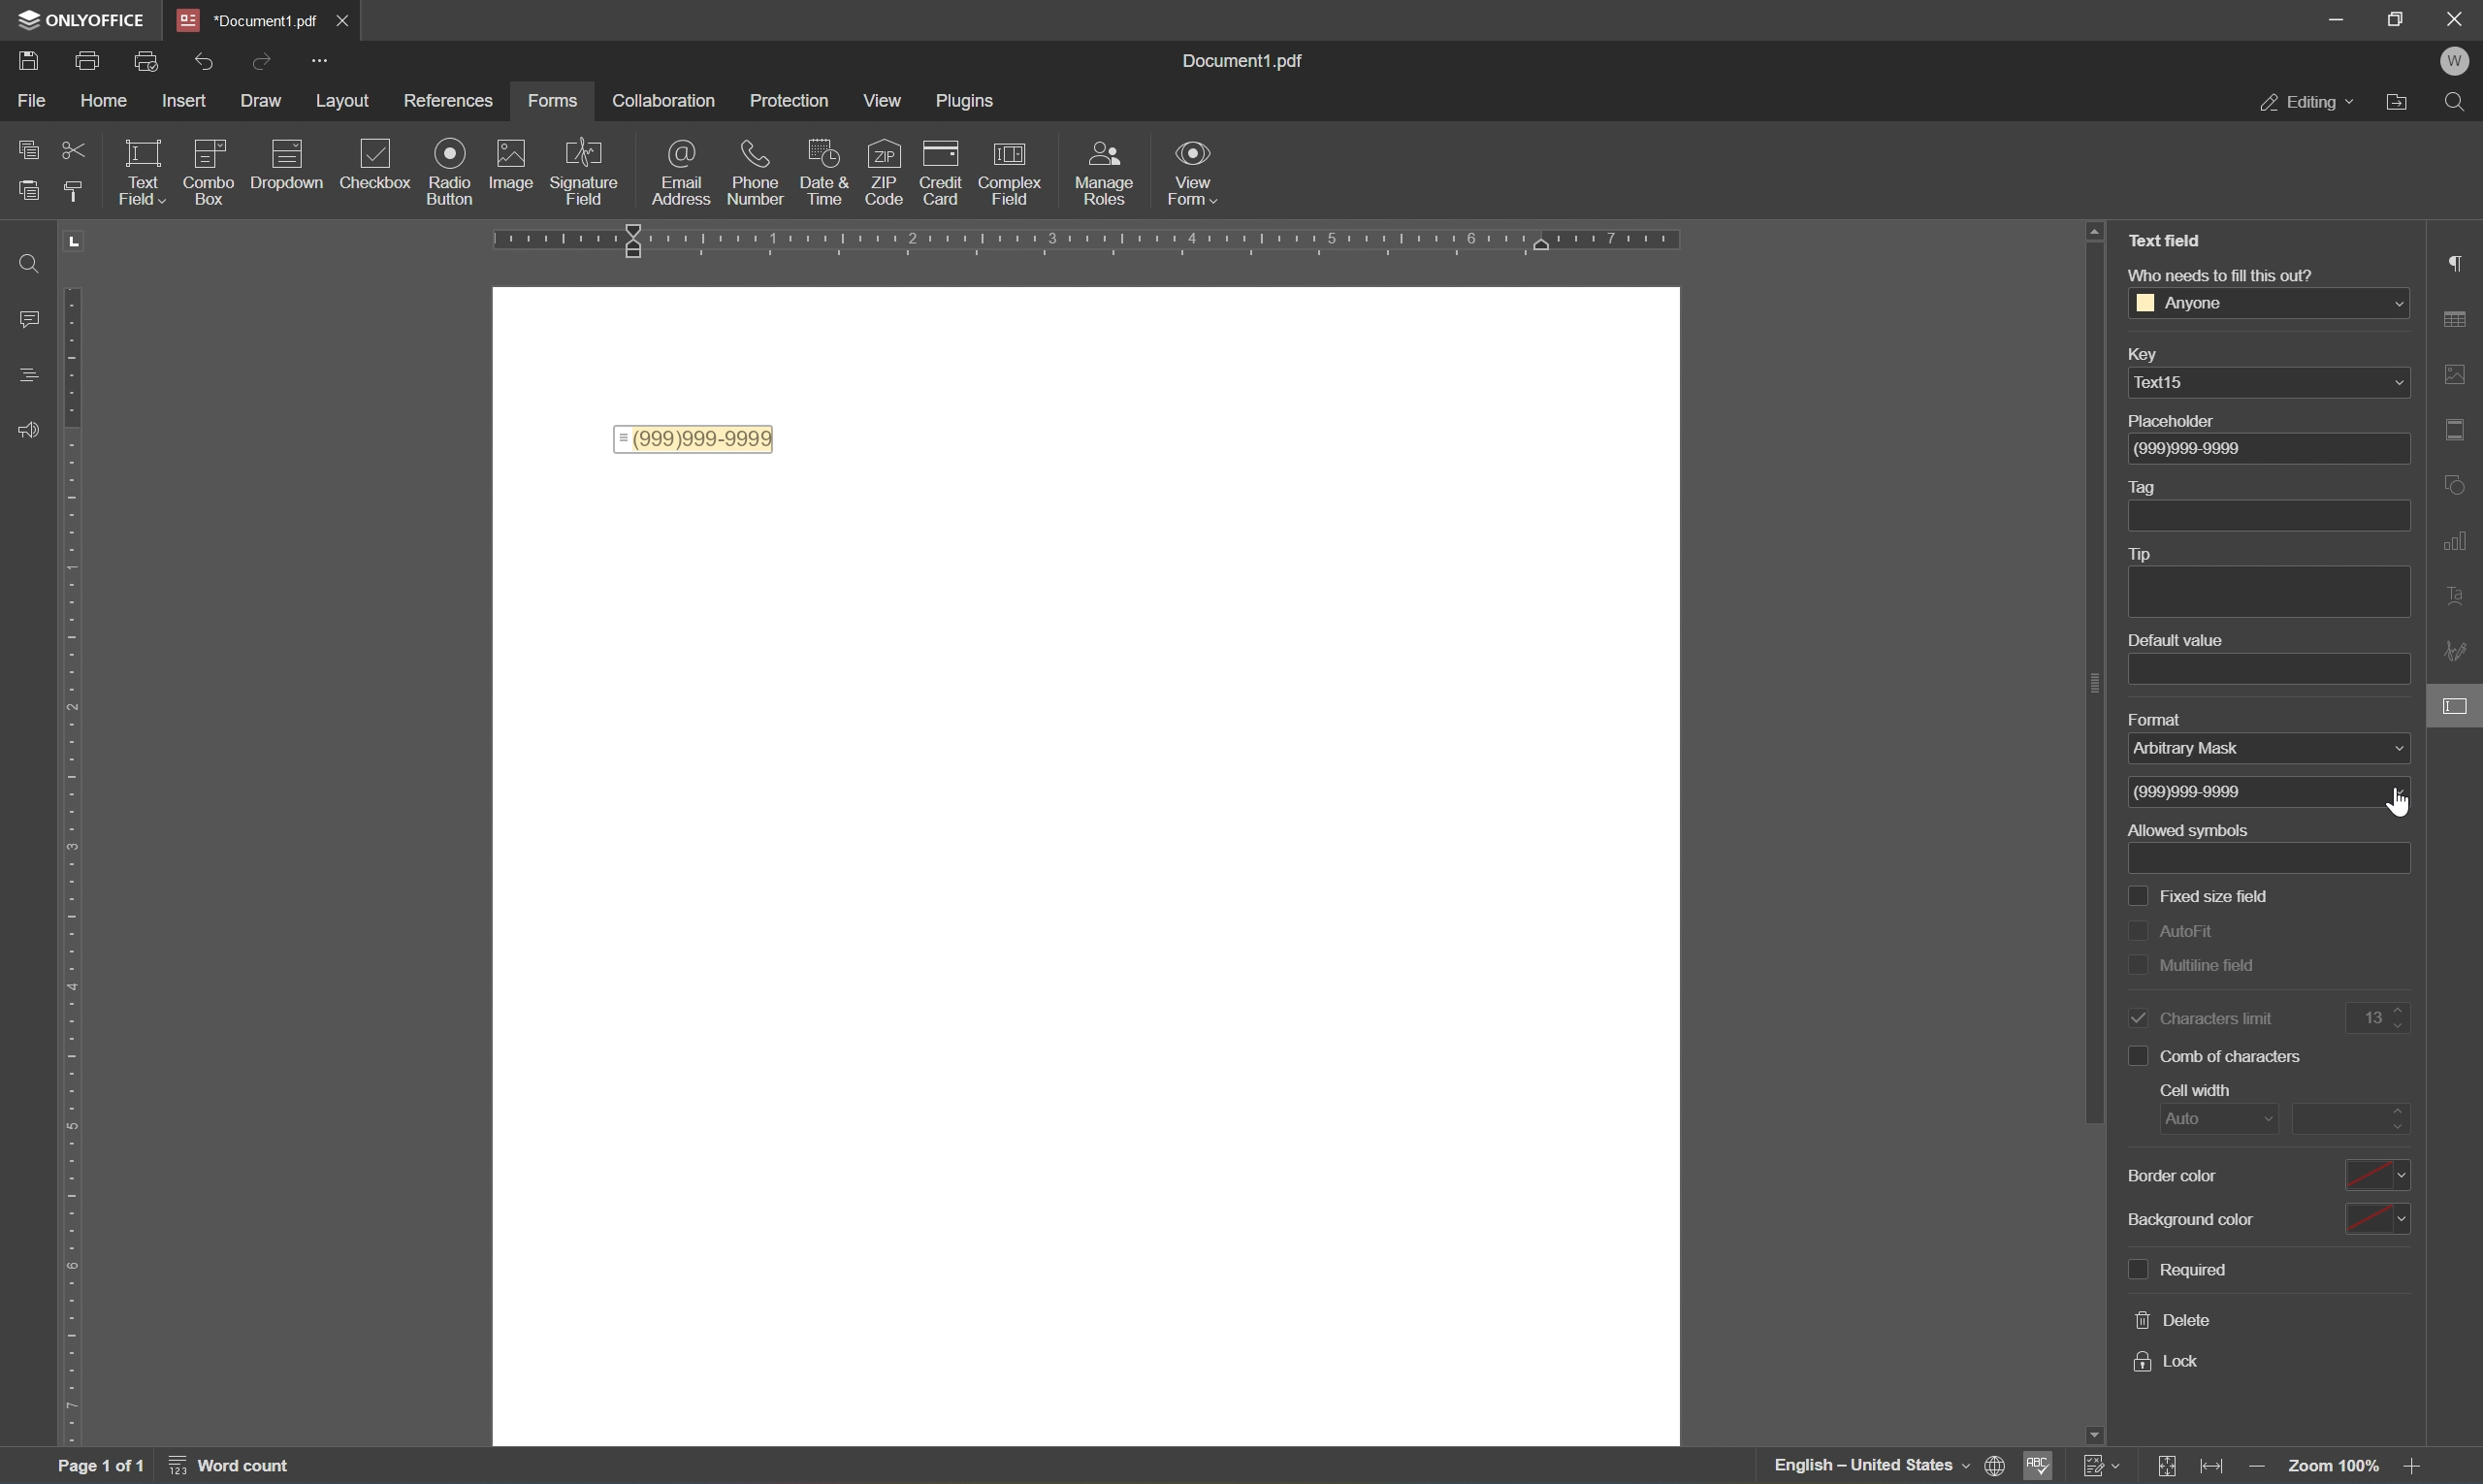 The image size is (2483, 1484). What do you see at coordinates (343, 18) in the screenshot?
I see `close` at bounding box center [343, 18].